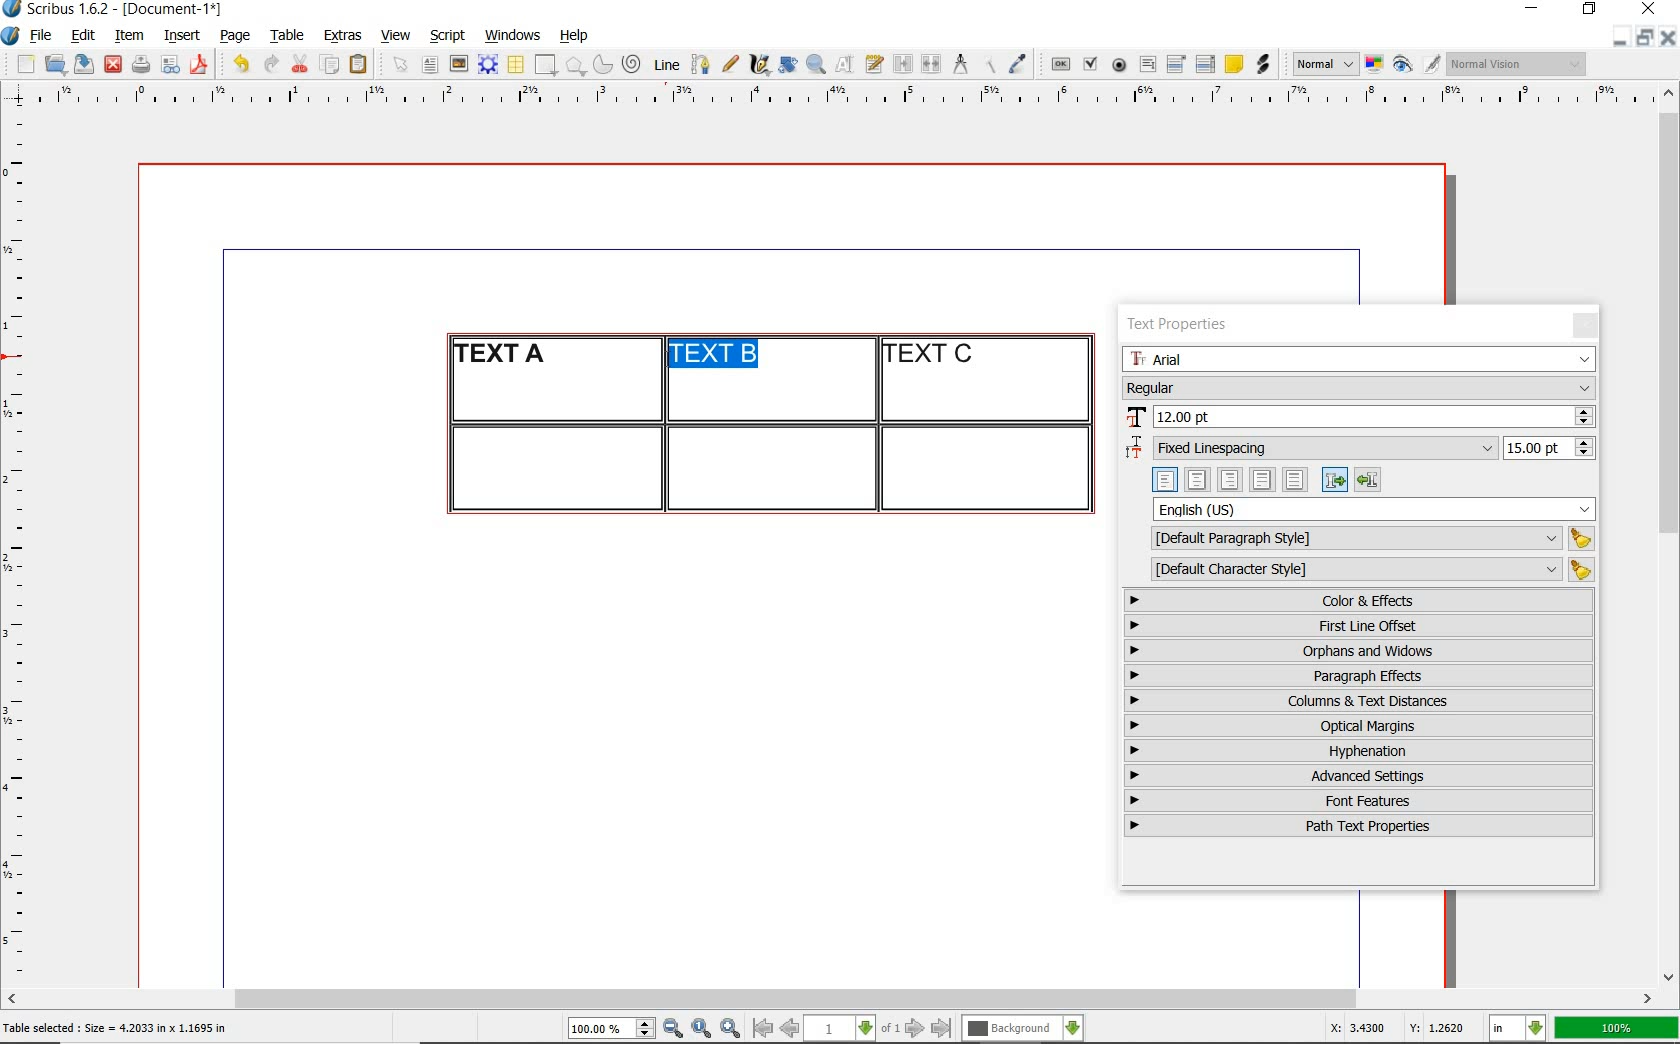  Describe the element at coordinates (23, 64) in the screenshot. I see `new` at that location.